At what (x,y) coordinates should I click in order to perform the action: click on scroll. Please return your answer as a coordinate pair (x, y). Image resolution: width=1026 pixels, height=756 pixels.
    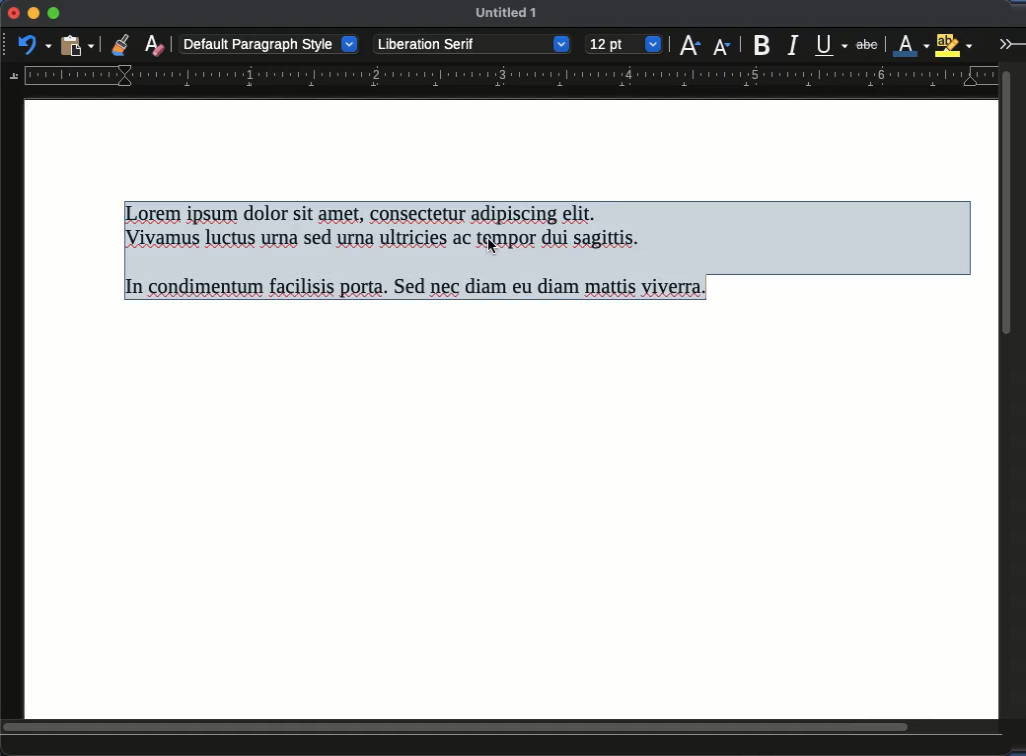
    Looking at the image, I should click on (1012, 389).